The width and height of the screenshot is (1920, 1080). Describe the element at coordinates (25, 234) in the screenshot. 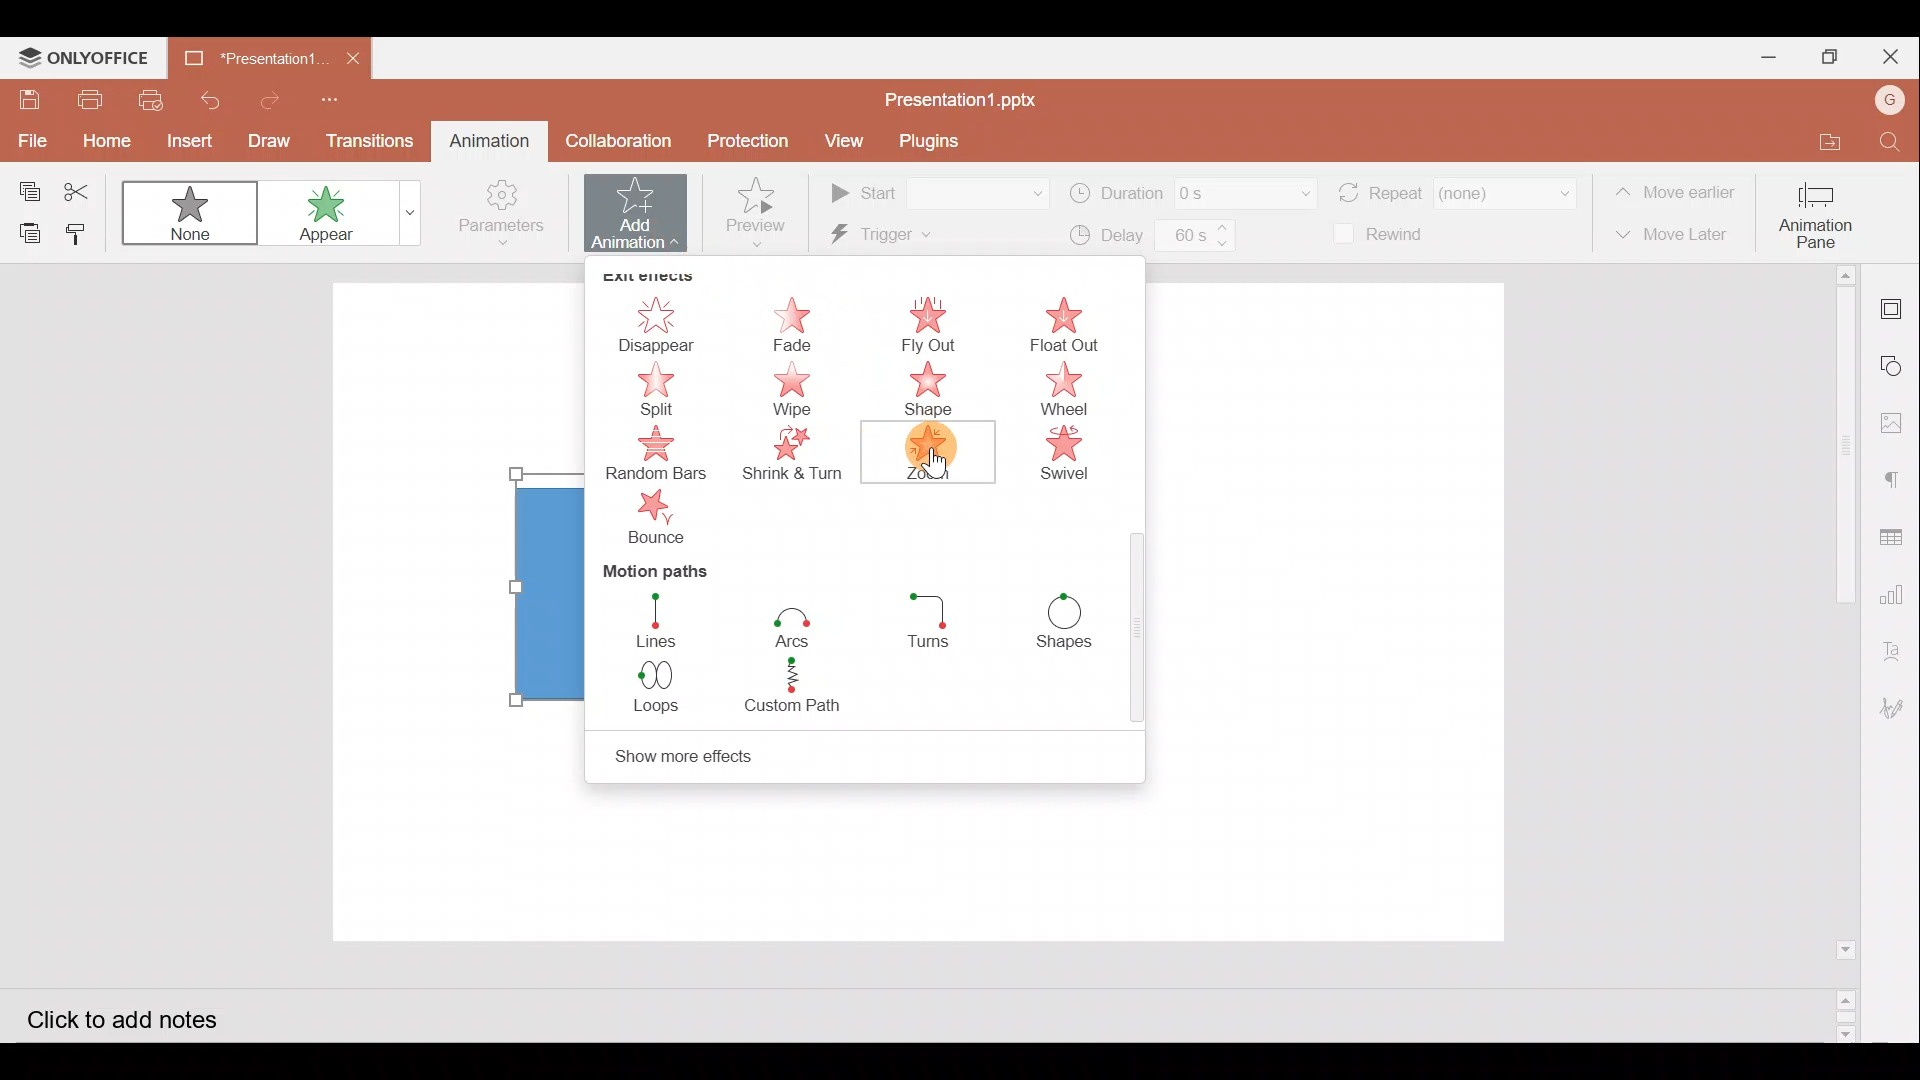

I see `Paste` at that location.